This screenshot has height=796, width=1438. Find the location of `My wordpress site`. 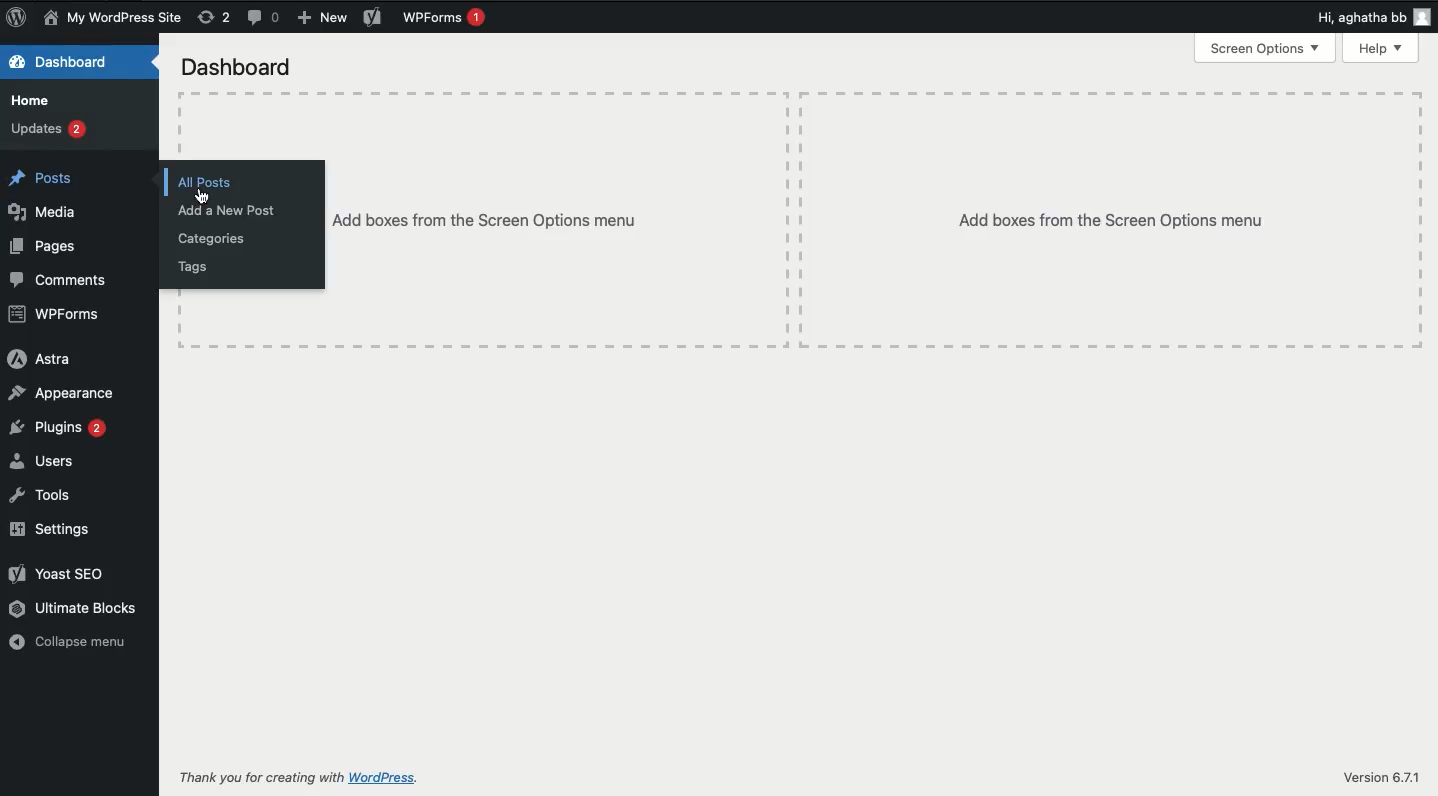

My wordpress site is located at coordinates (115, 19).